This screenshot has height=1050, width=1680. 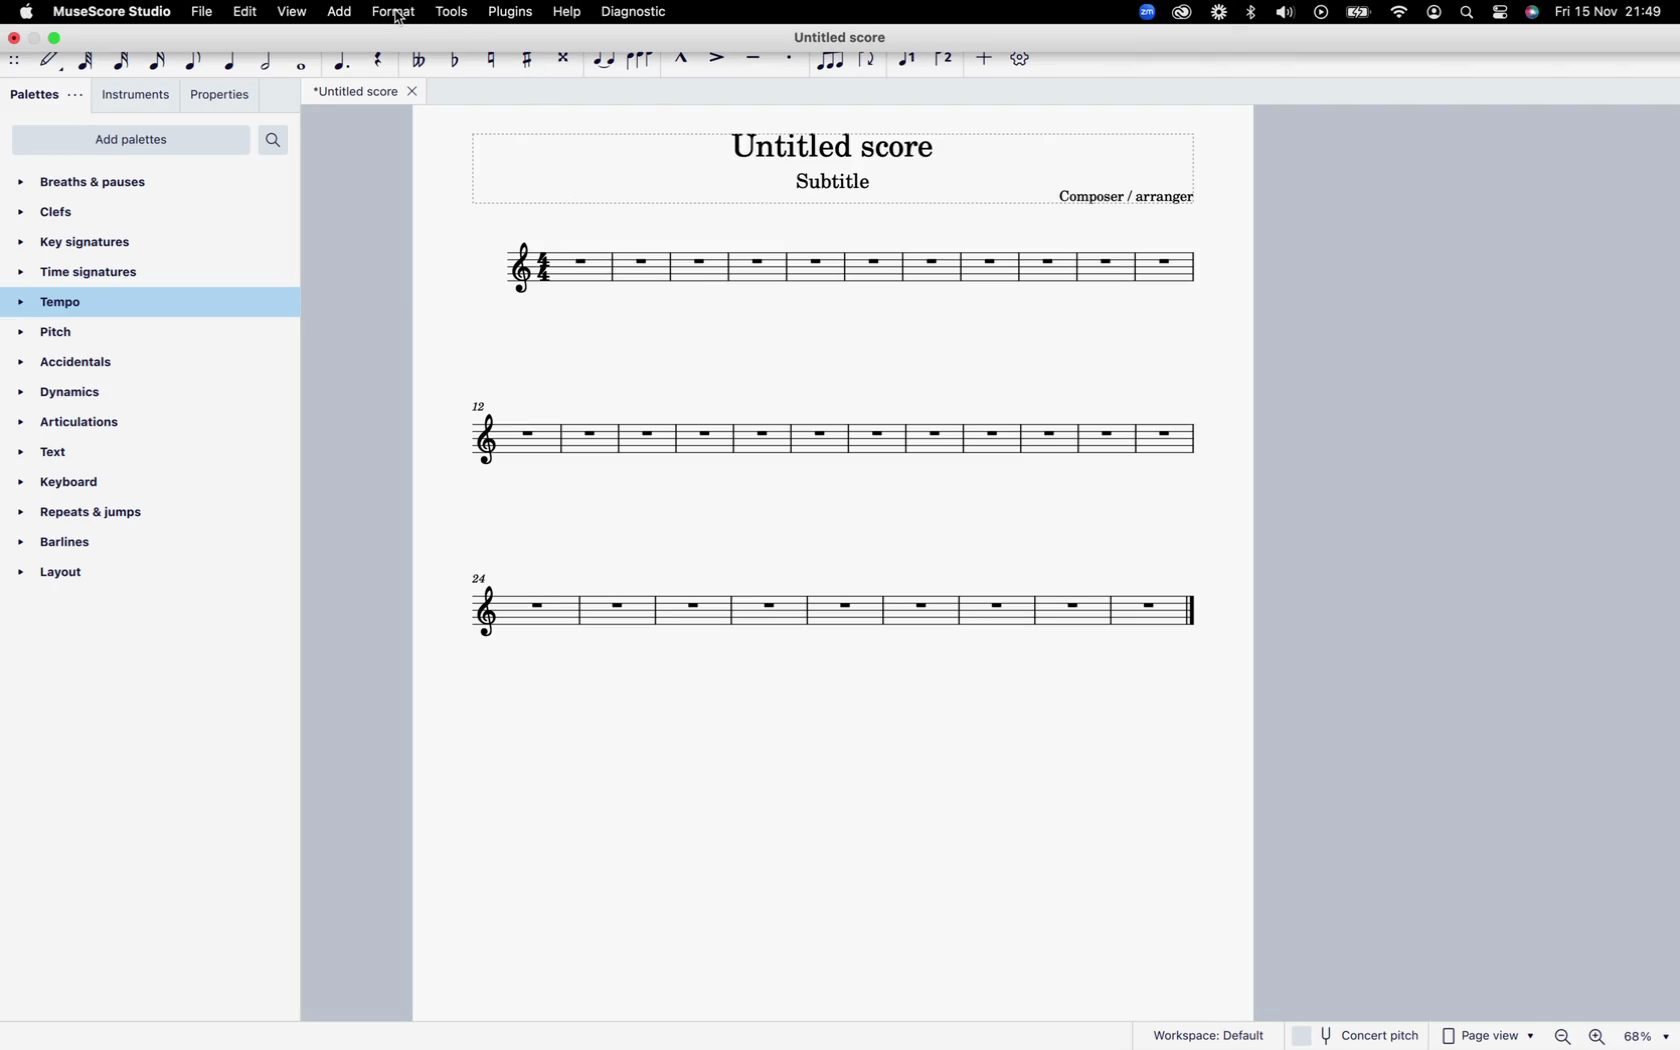 I want to click on time signatures, so click(x=114, y=274).